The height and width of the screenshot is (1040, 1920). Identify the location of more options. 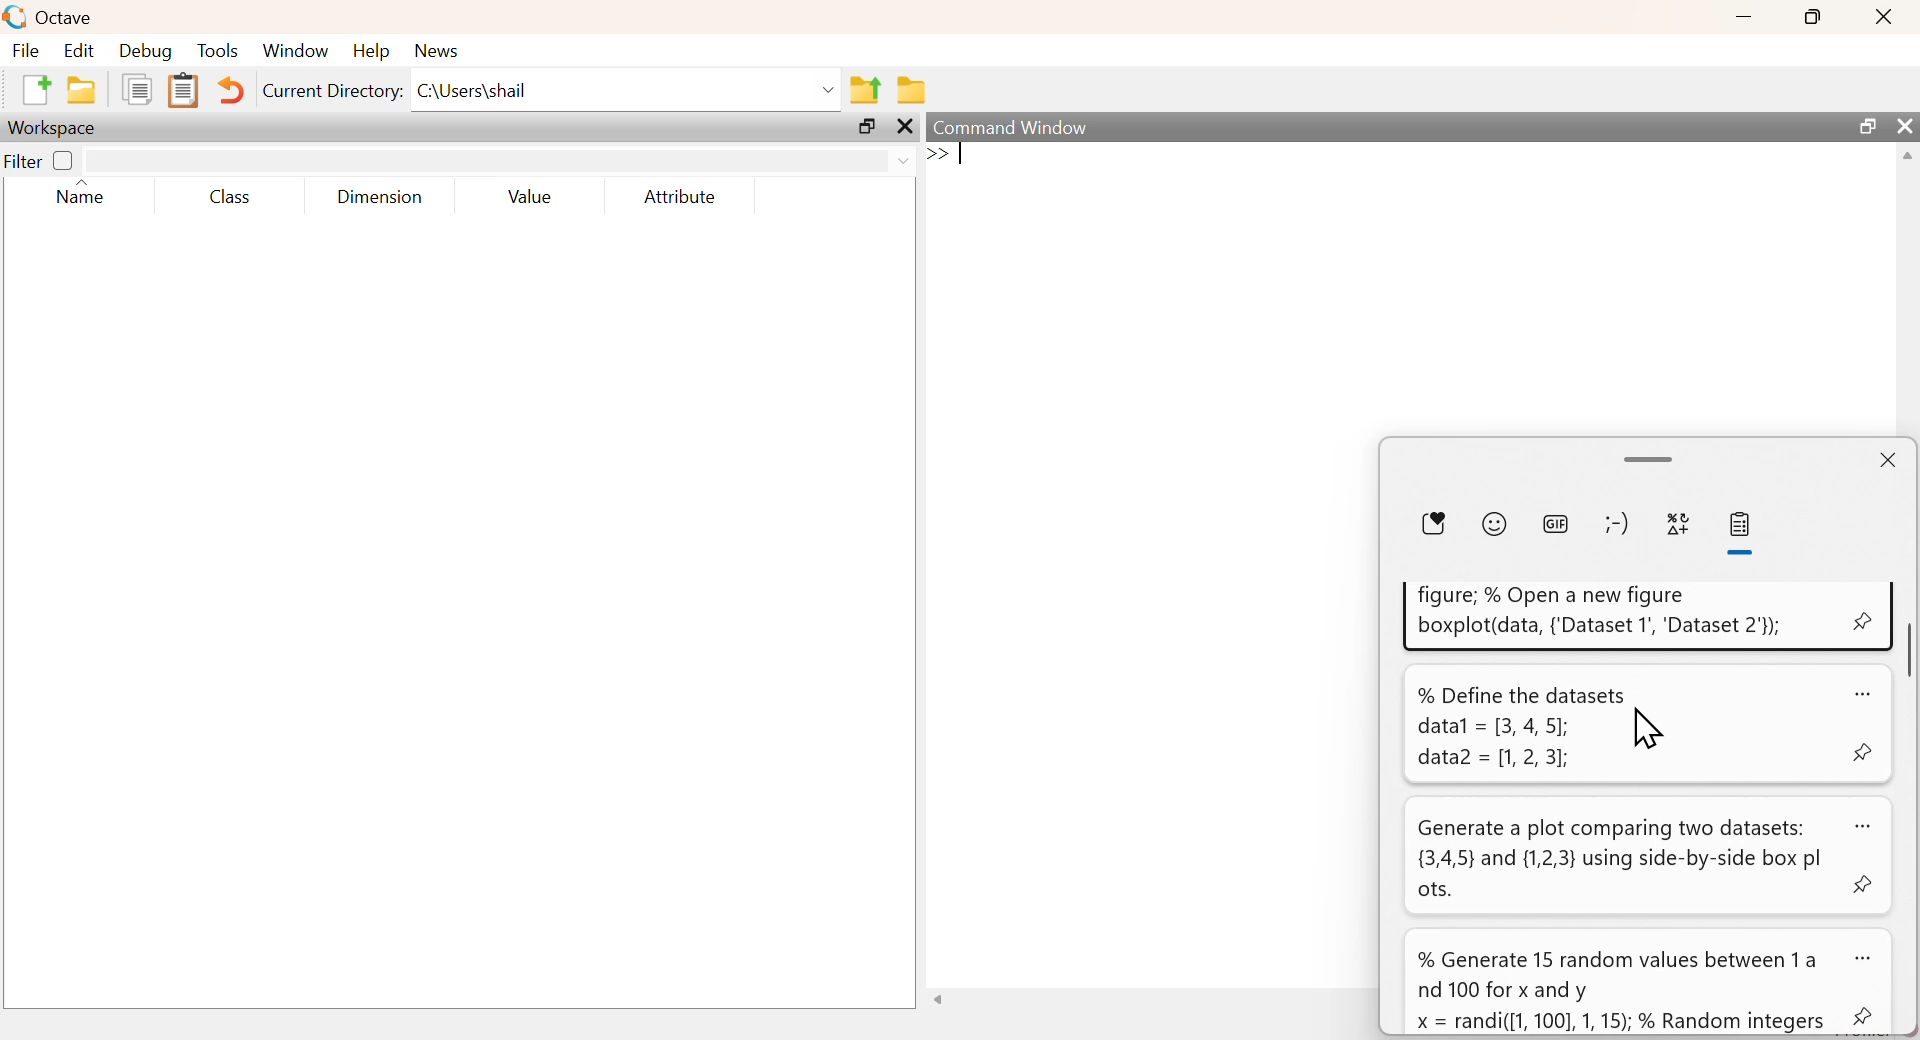
(1865, 825).